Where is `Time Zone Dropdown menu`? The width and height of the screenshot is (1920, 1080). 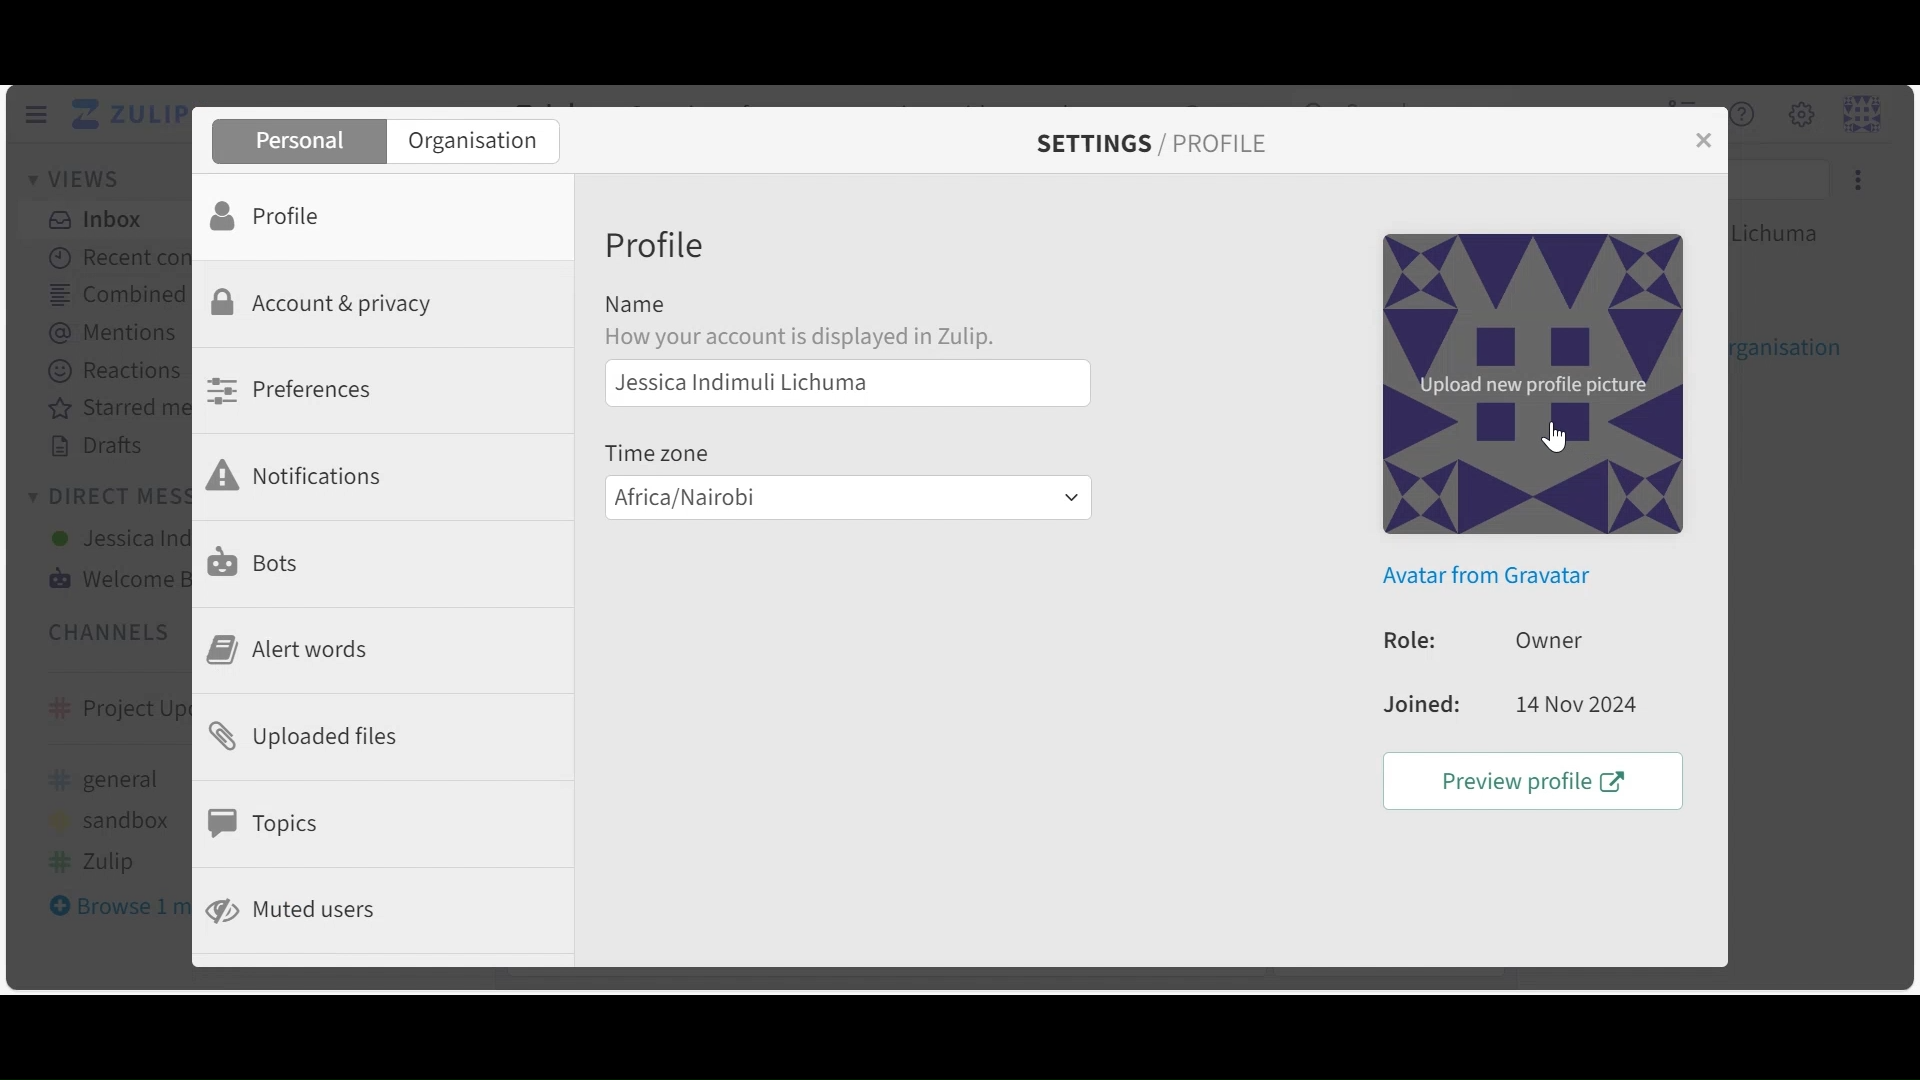 Time Zone Dropdown menu is located at coordinates (847, 495).